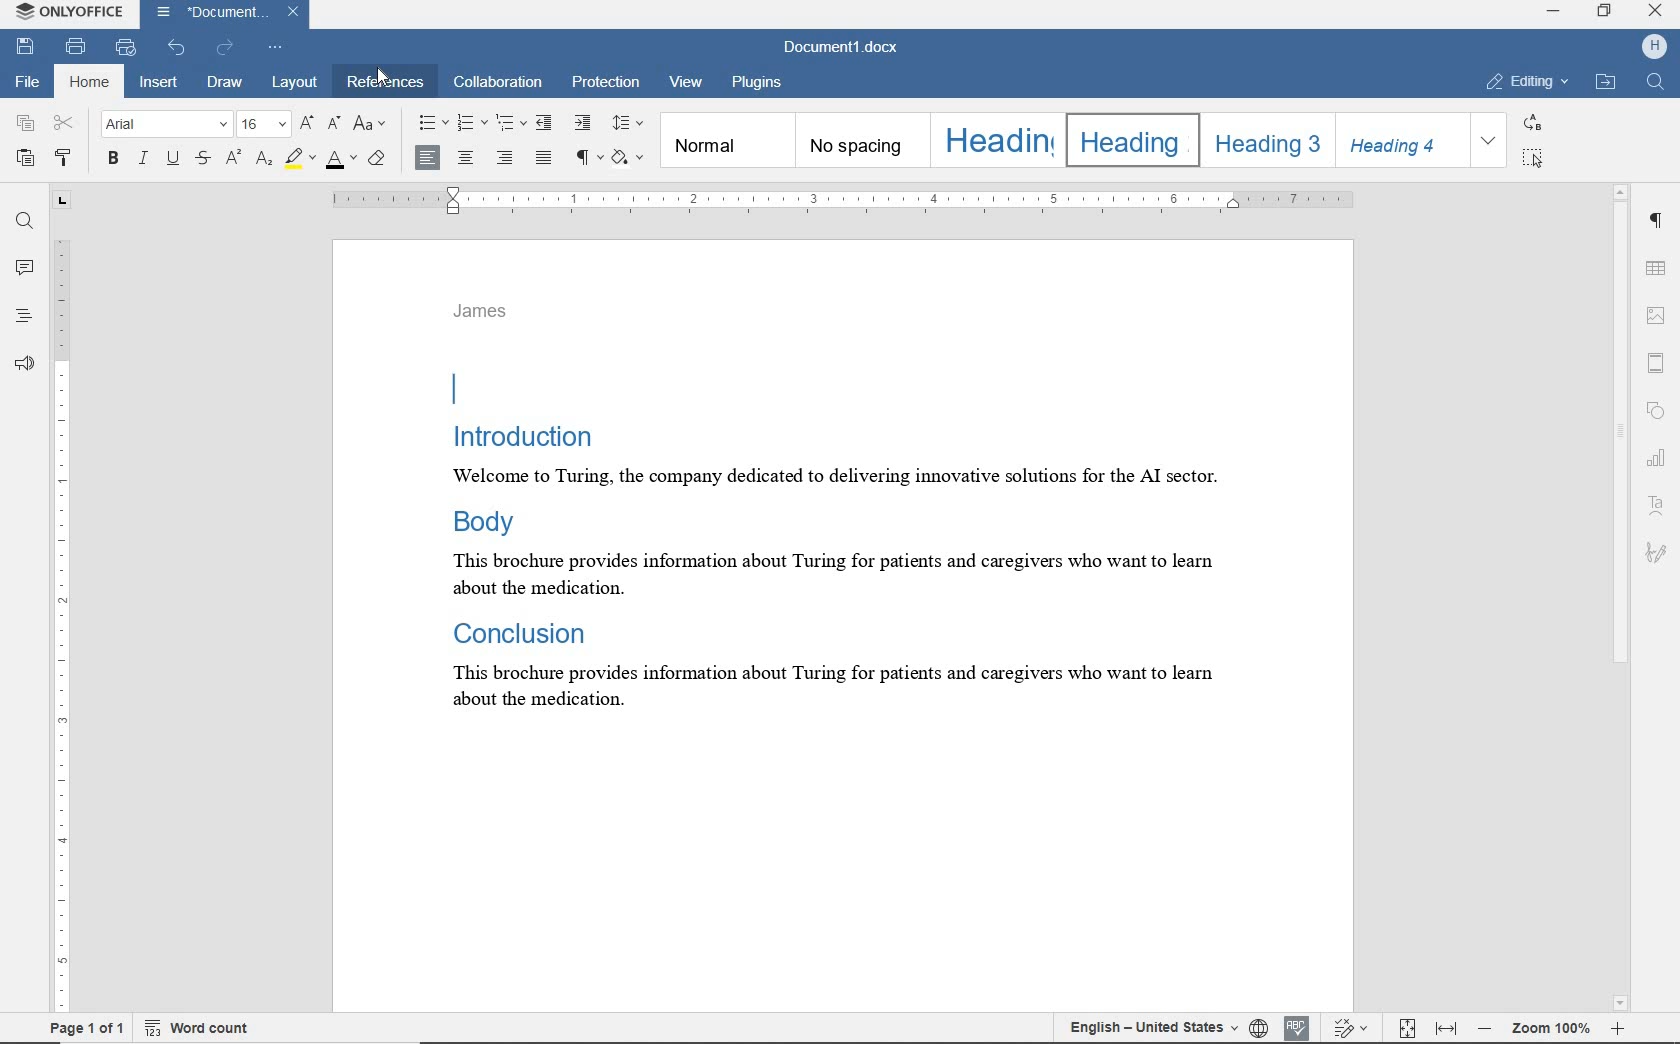 Image resolution: width=1680 pixels, height=1044 pixels. I want to click on Normal, so click(726, 142).